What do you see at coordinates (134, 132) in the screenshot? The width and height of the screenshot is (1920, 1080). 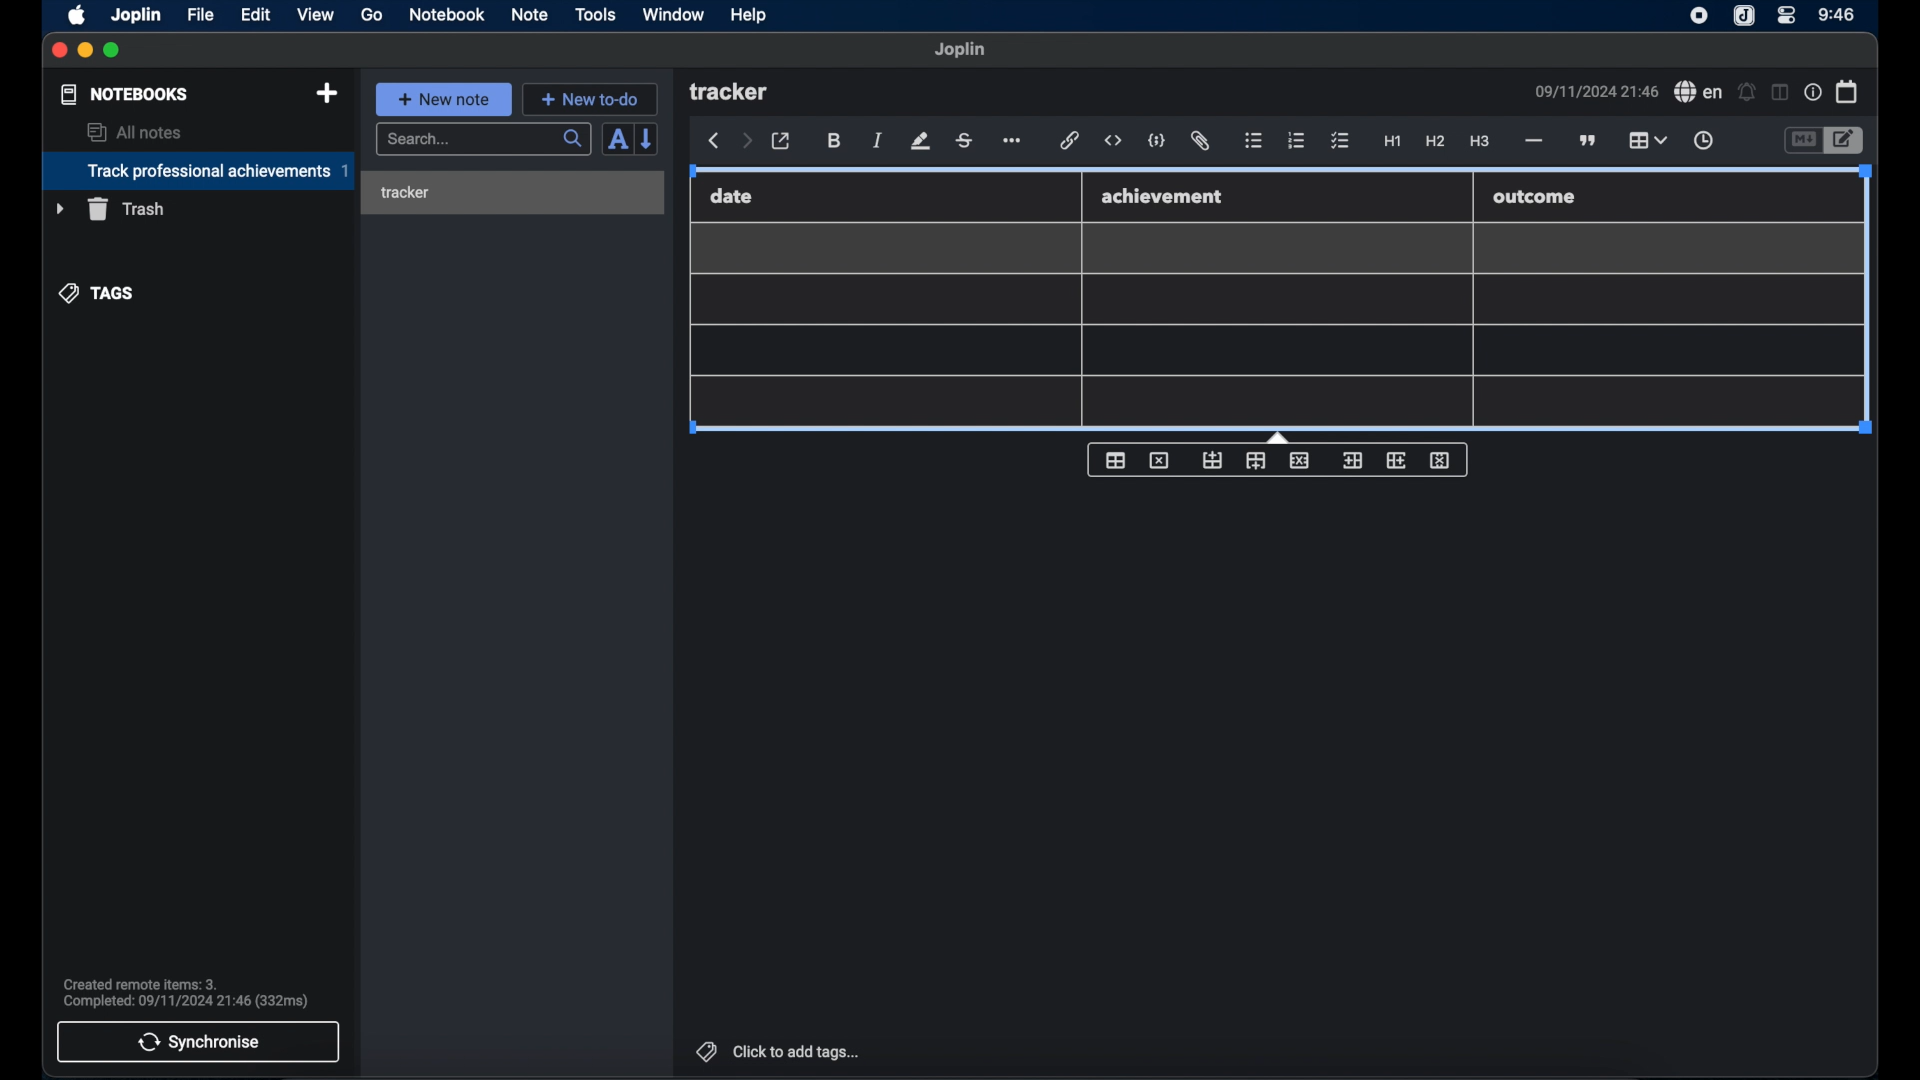 I see `all  notes` at bounding box center [134, 132].